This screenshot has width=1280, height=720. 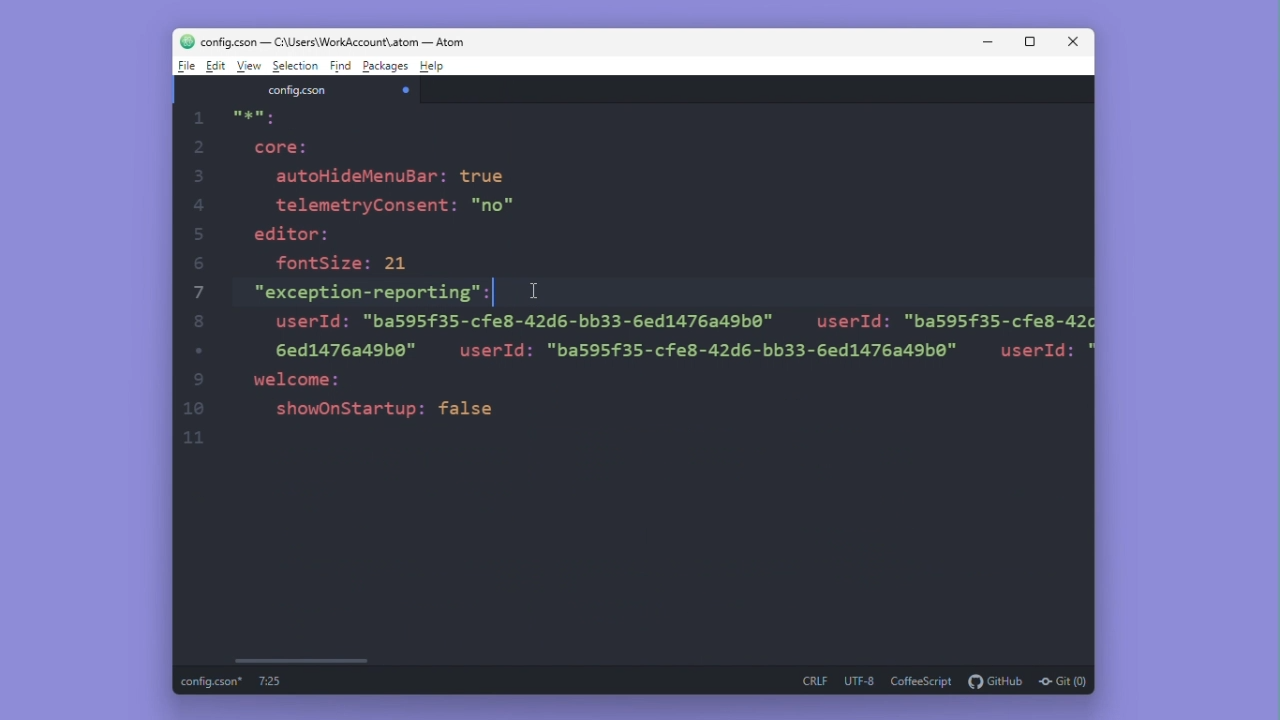 What do you see at coordinates (216, 67) in the screenshot?
I see `Edit` at bounding box center [216, 67].